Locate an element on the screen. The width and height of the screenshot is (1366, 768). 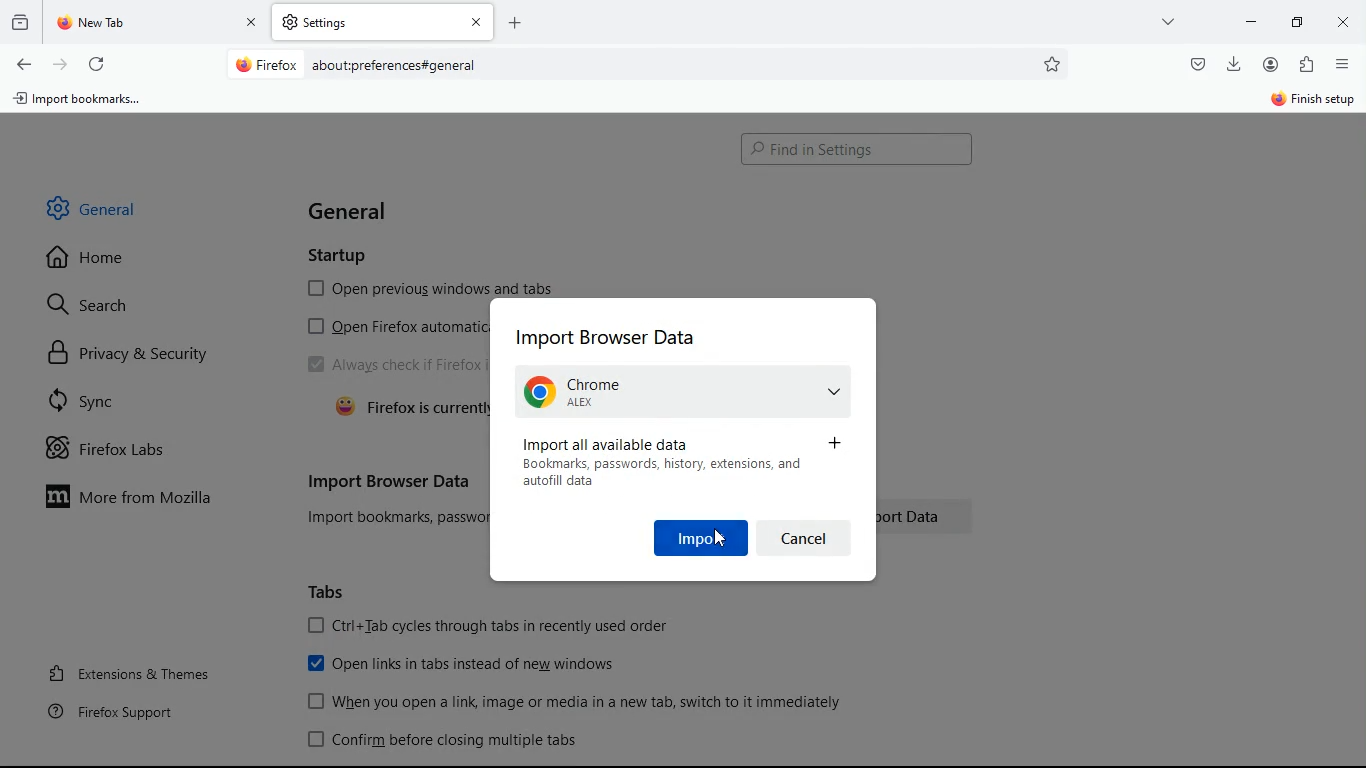
extentions is located at coordinates (1303, 65).